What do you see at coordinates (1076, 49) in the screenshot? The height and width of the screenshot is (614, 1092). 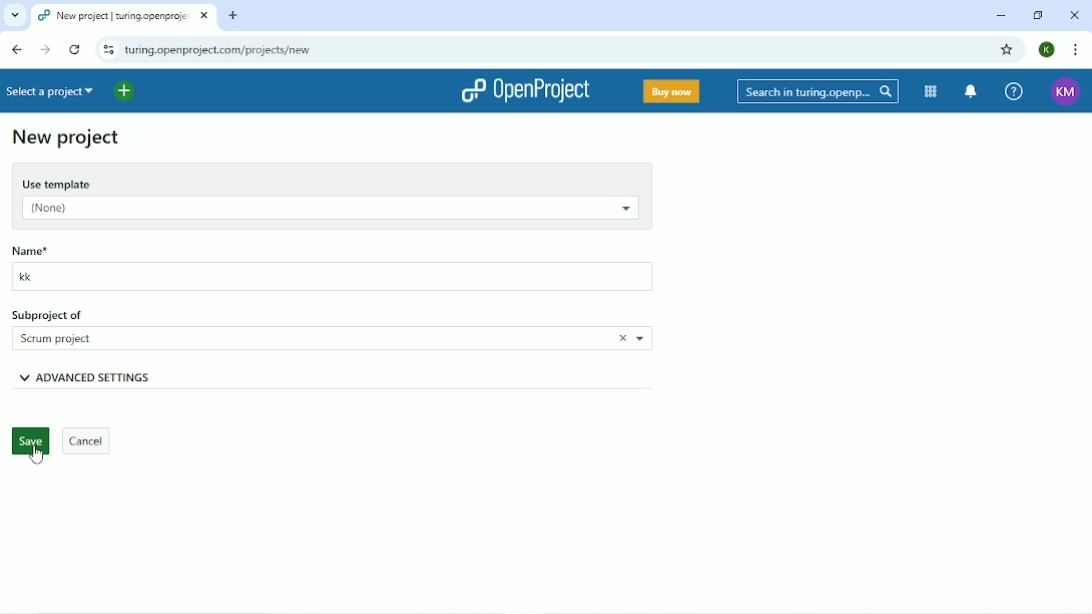 I see `Customize and control google chrome` at bounding box center [1076, 49].